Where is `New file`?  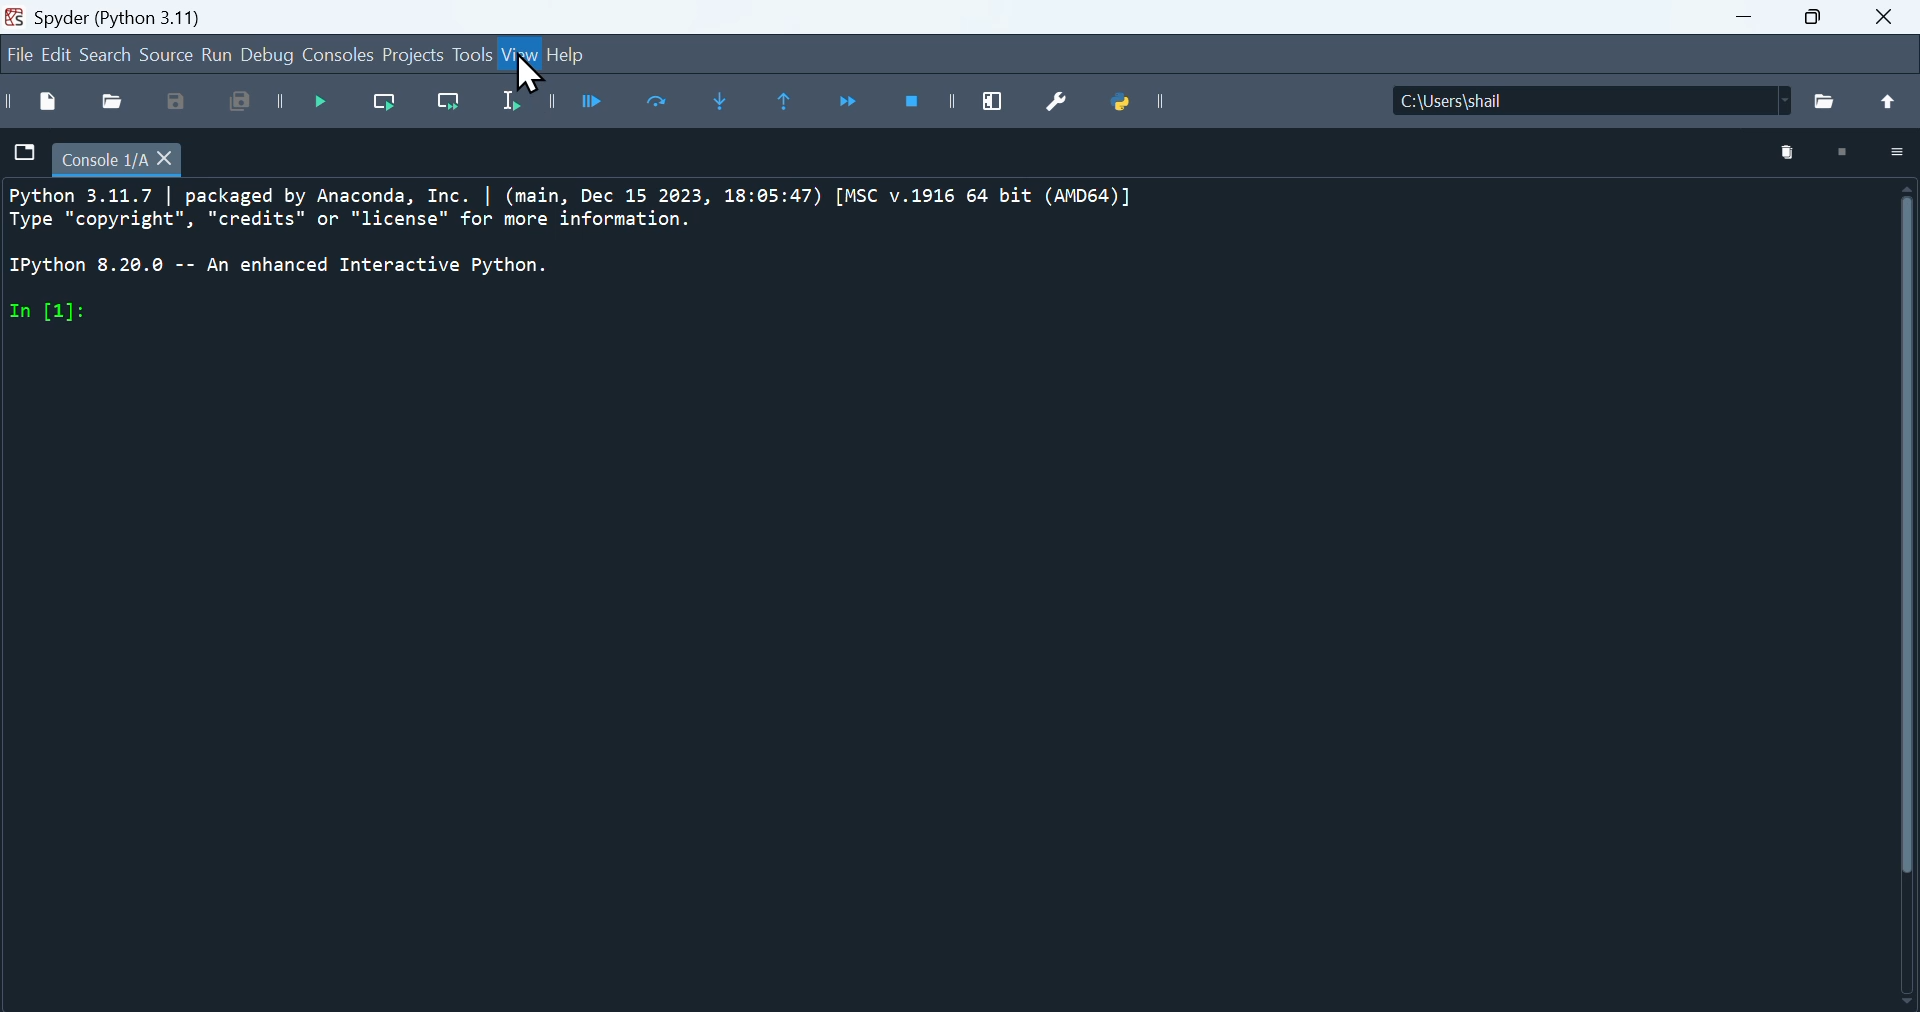
New file is located at coordinates (36, 102).